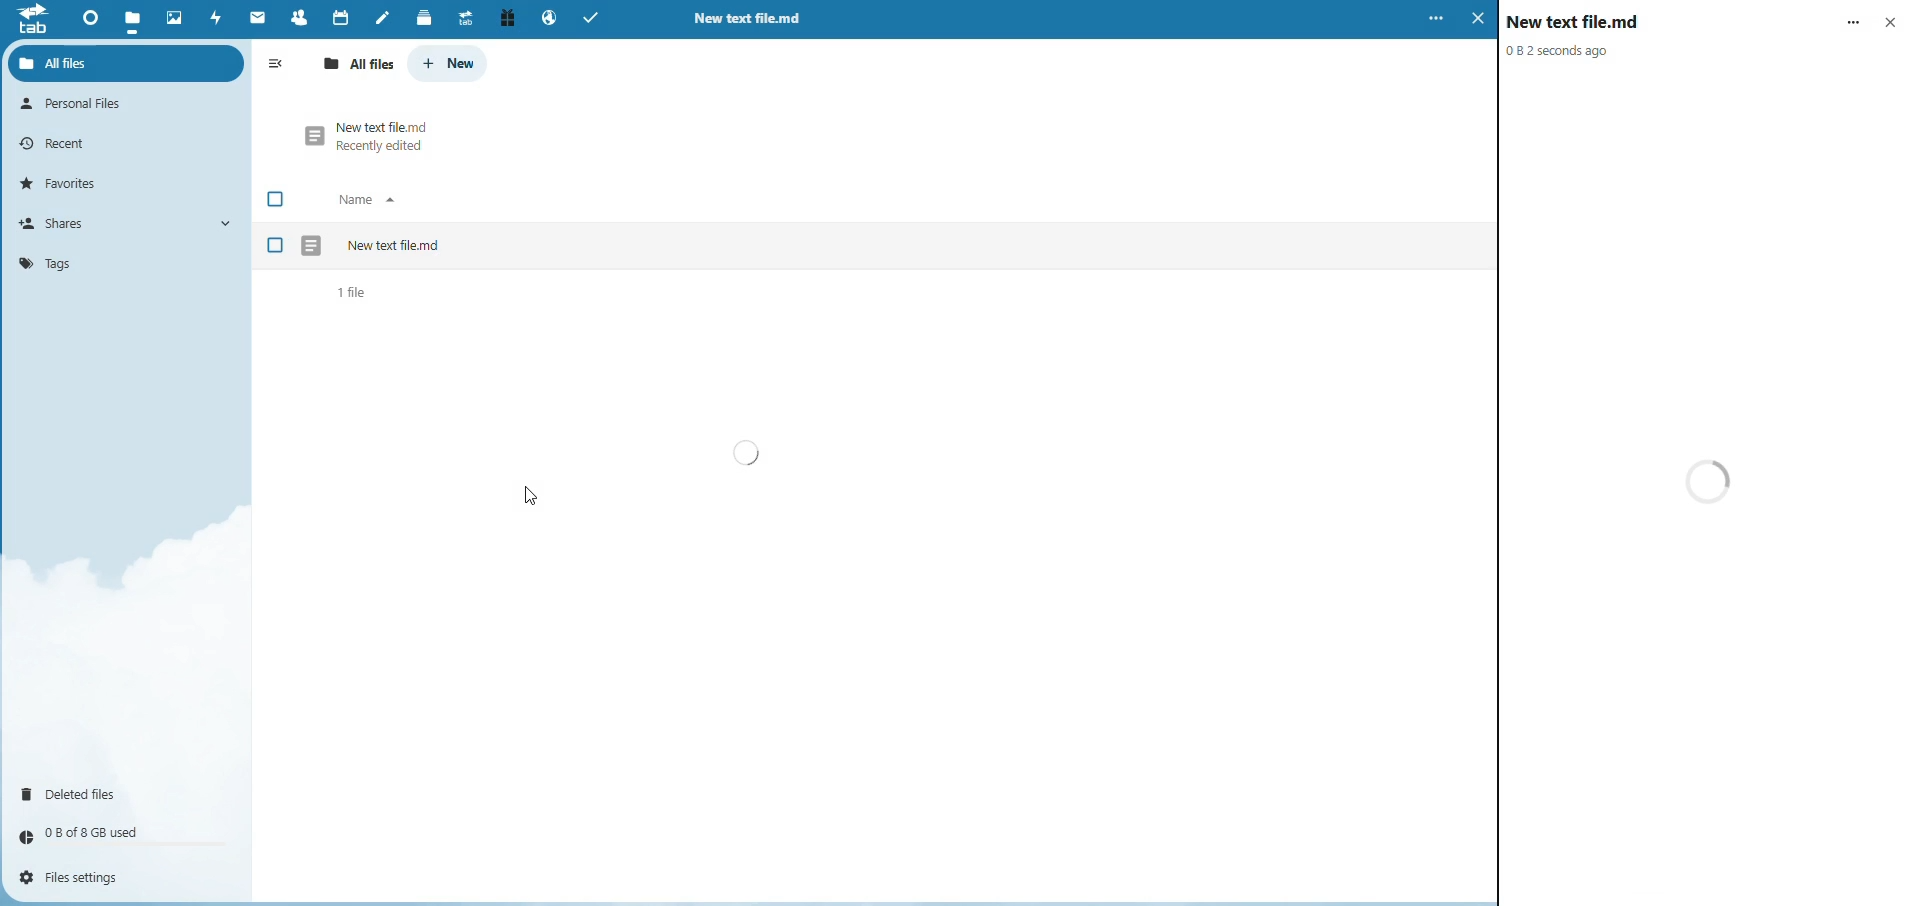 The height and width of the screenshot is (906, 1914). Describe the element at coordinates (530, 494) in the screenshot. I see `Cursor` at that location.